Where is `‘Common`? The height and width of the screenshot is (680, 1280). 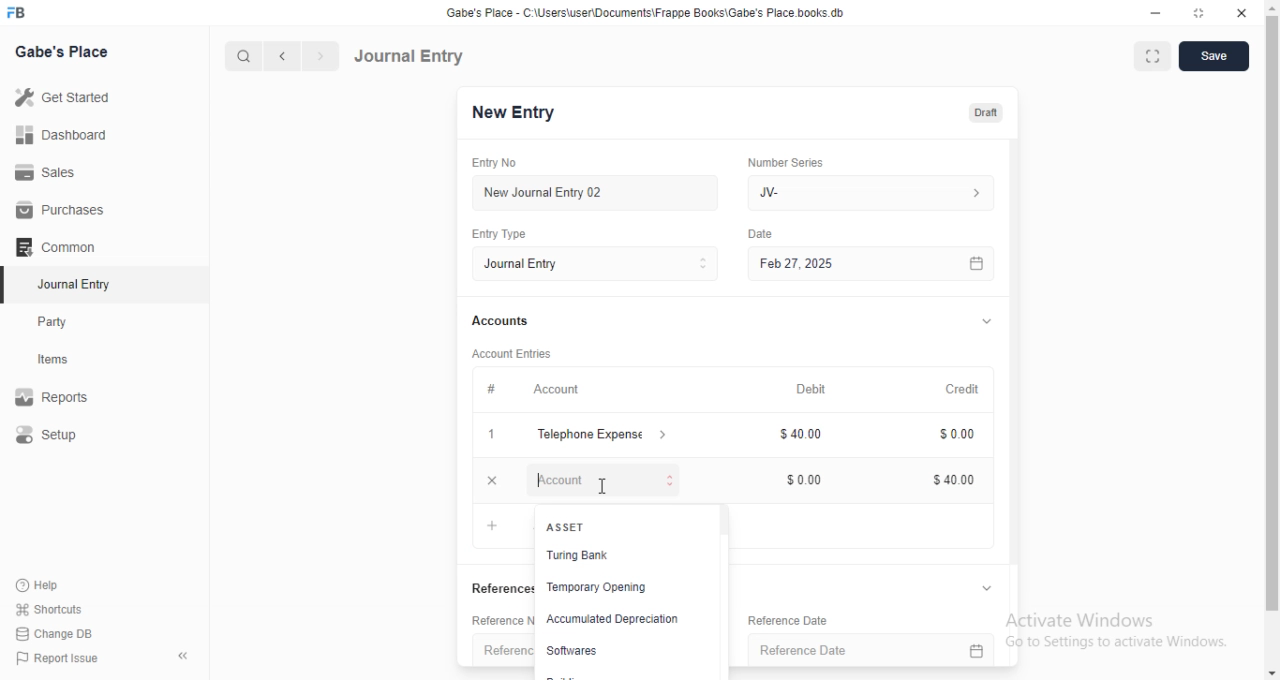
‘Common is located at coordinates (57, 246).